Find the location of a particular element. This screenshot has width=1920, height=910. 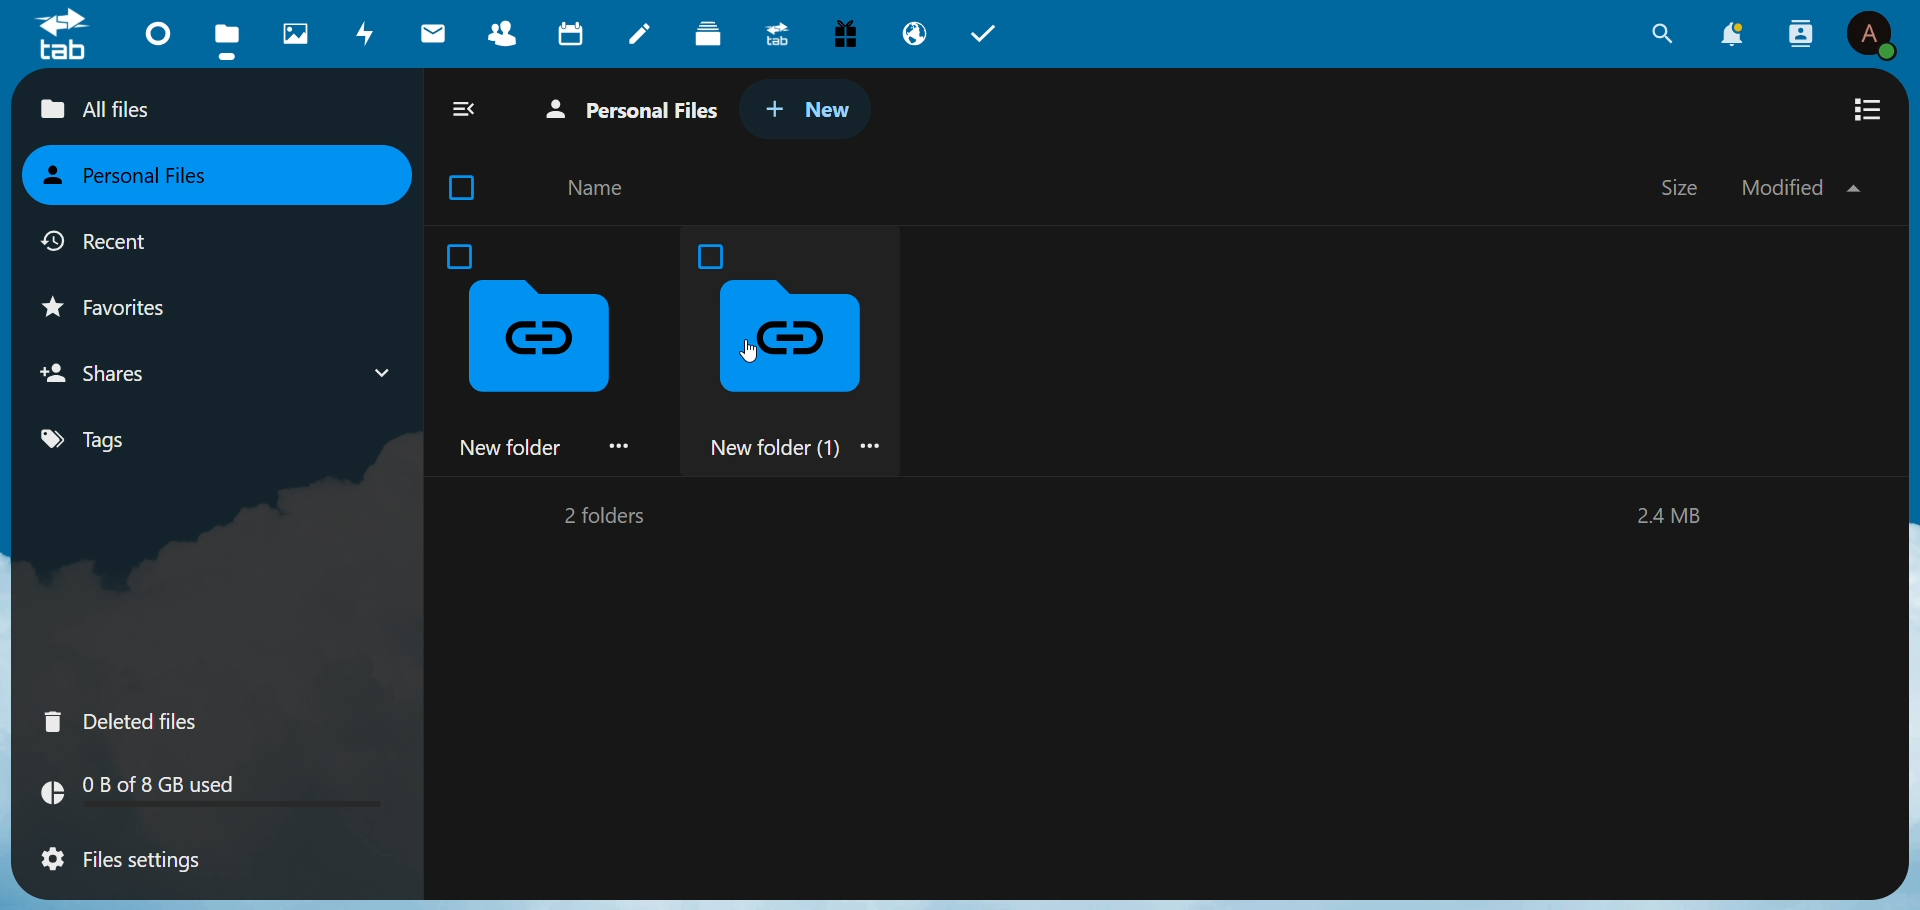

deck is located at coordinates (712, 34).